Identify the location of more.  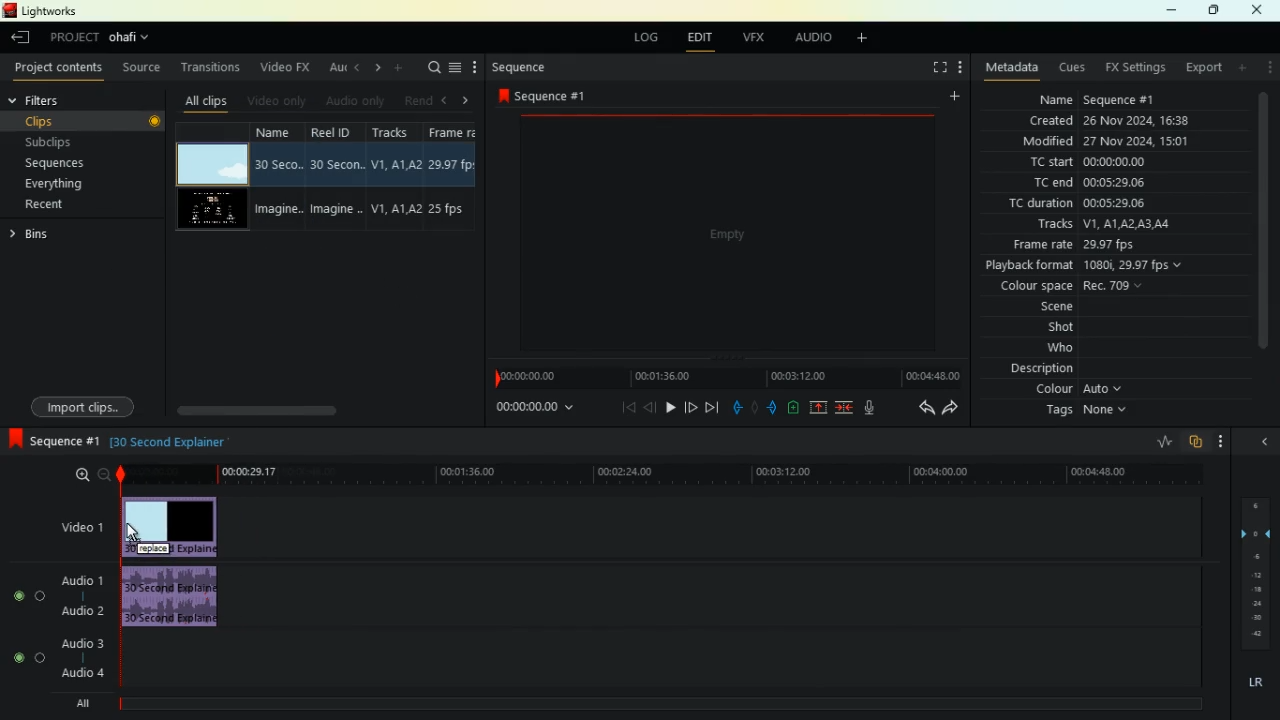
(1222, 440).